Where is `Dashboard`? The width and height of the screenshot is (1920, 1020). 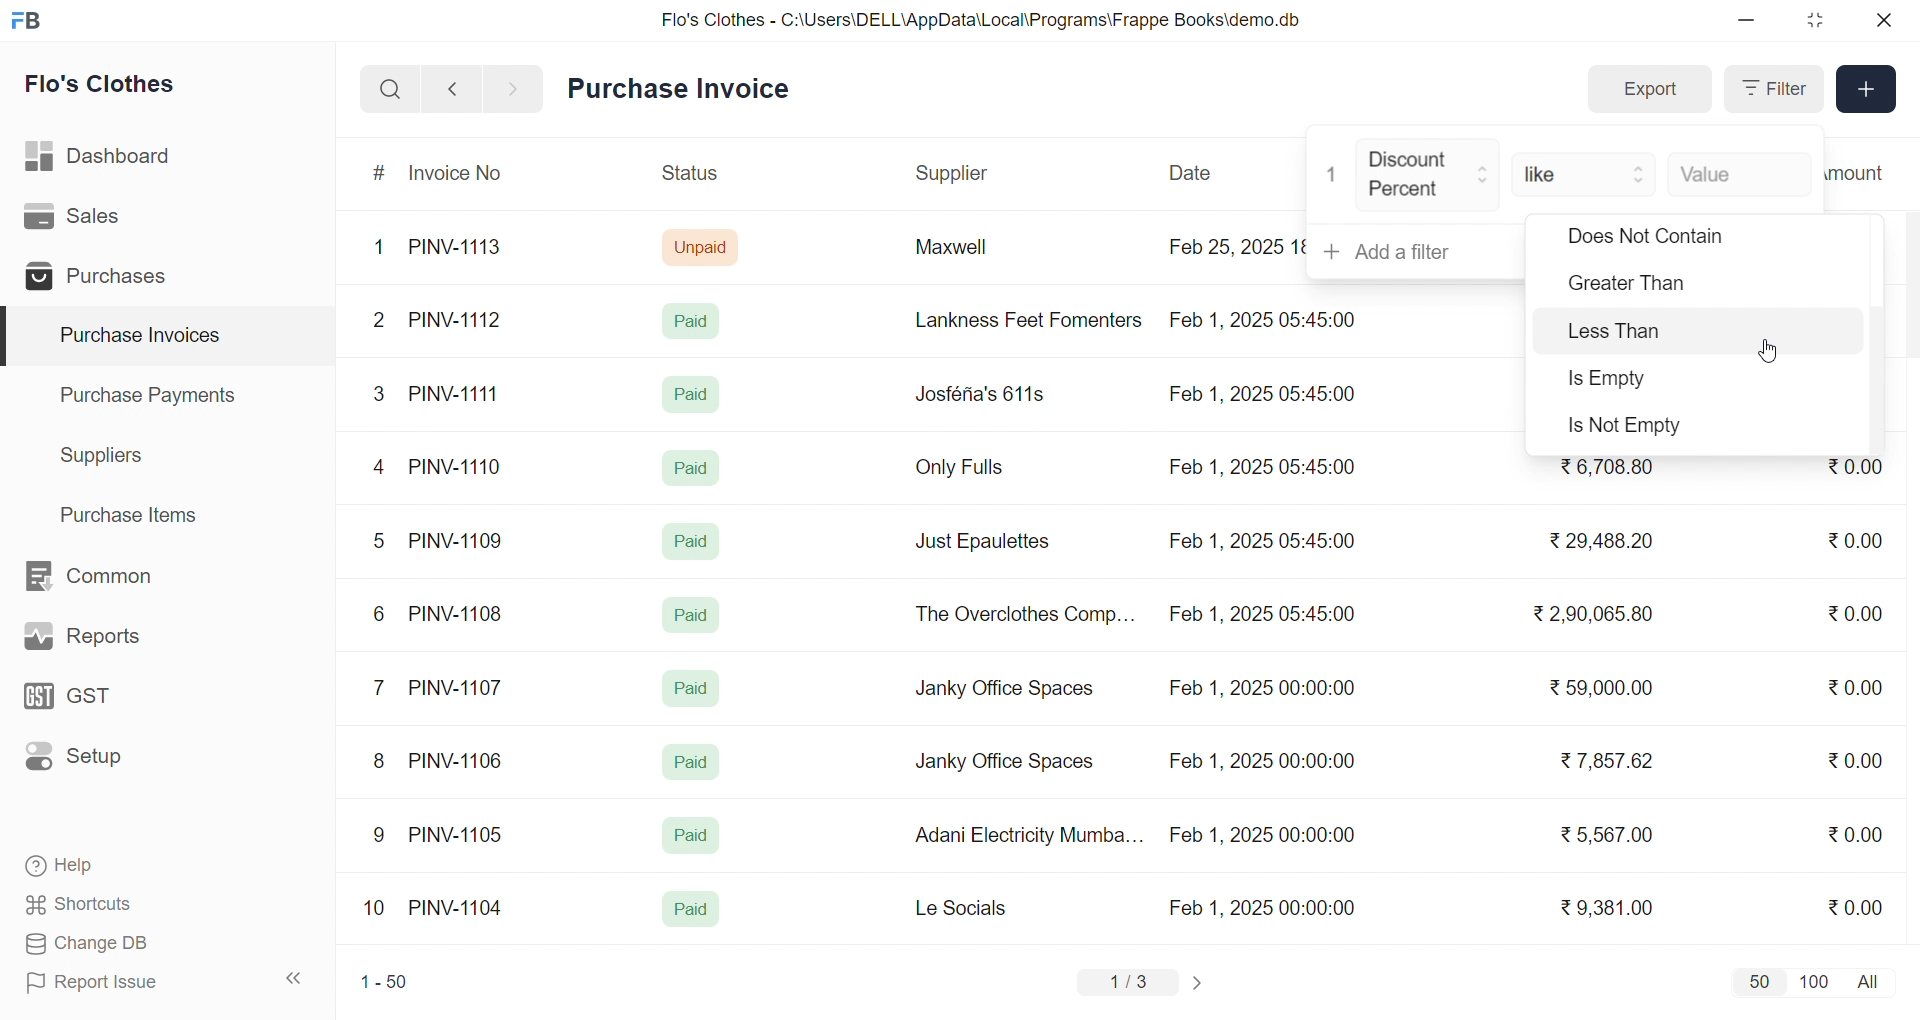
Dashboard is located at coordinates (104, 160).